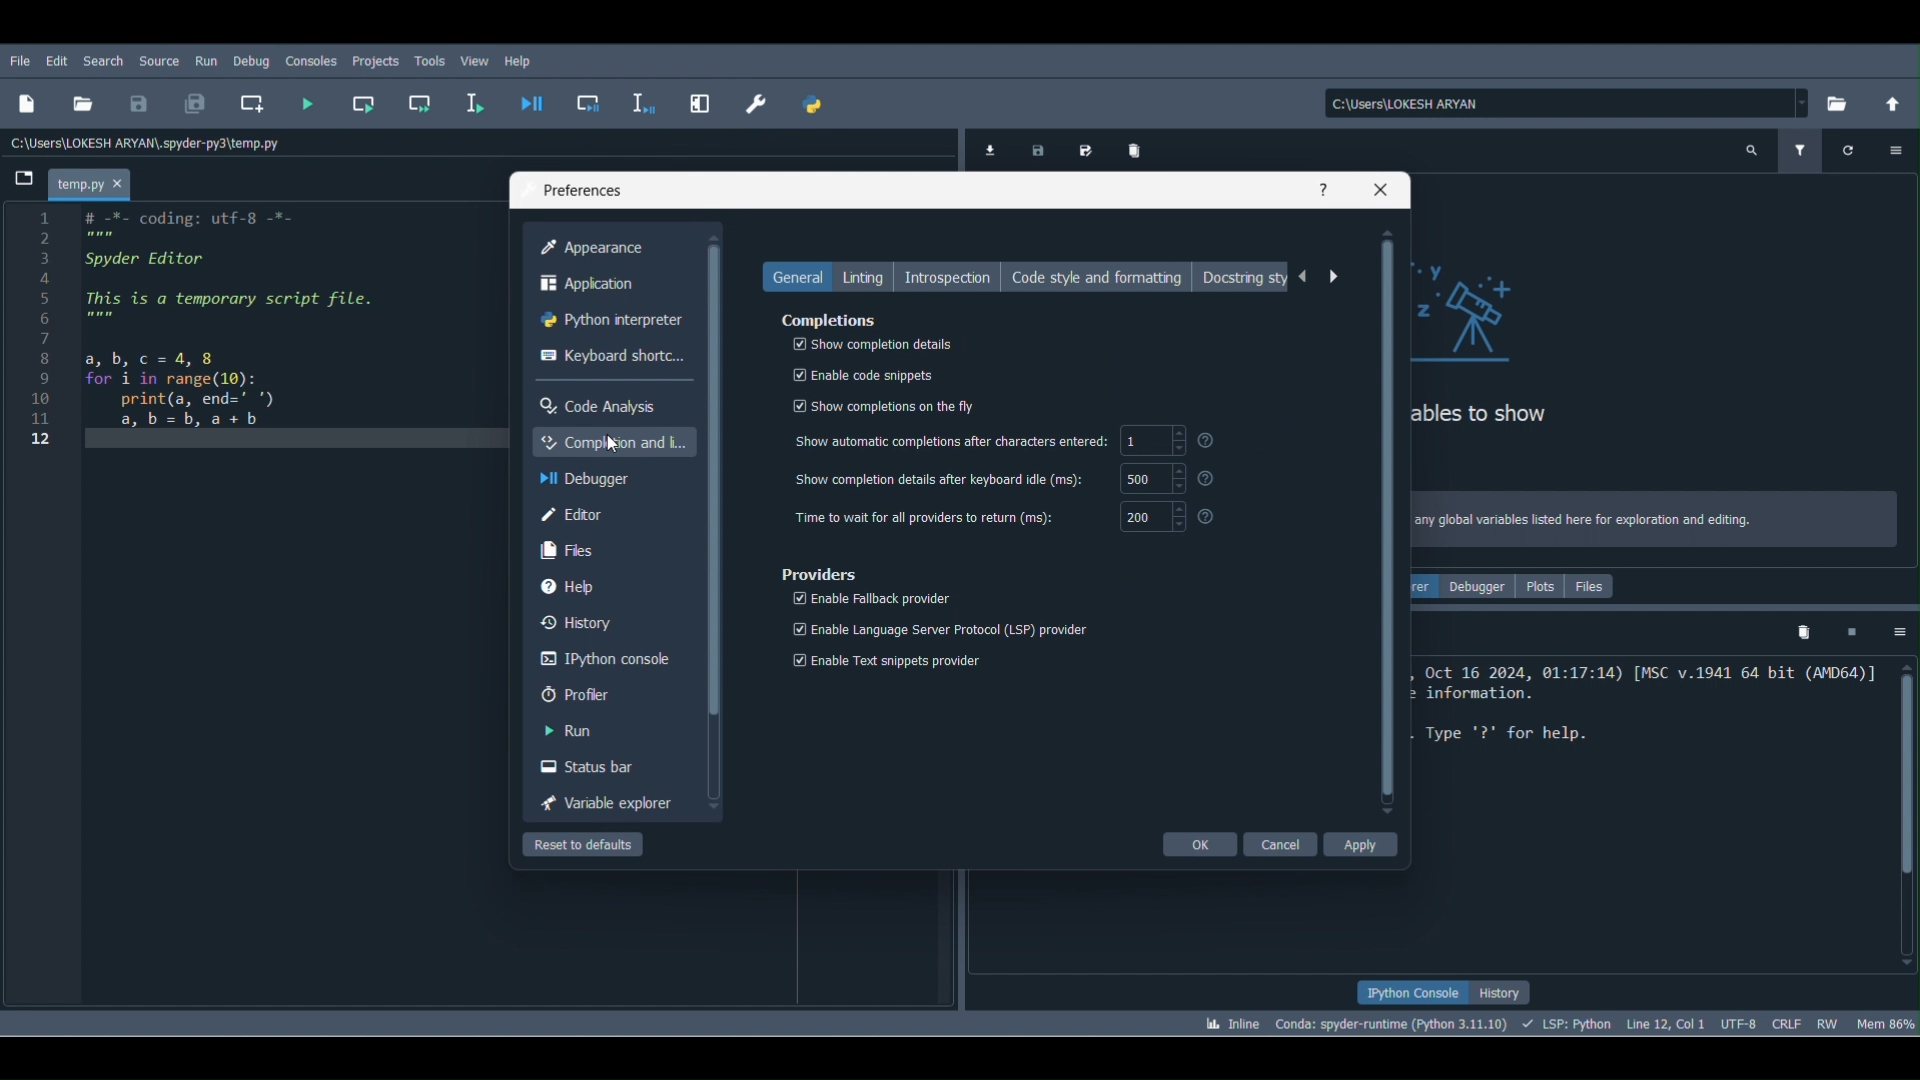 This screenshot has width=1920, height=1080. Describe the element at coordinates (1902, 809) in the screenshot. I see `Scrollbar` at that location.